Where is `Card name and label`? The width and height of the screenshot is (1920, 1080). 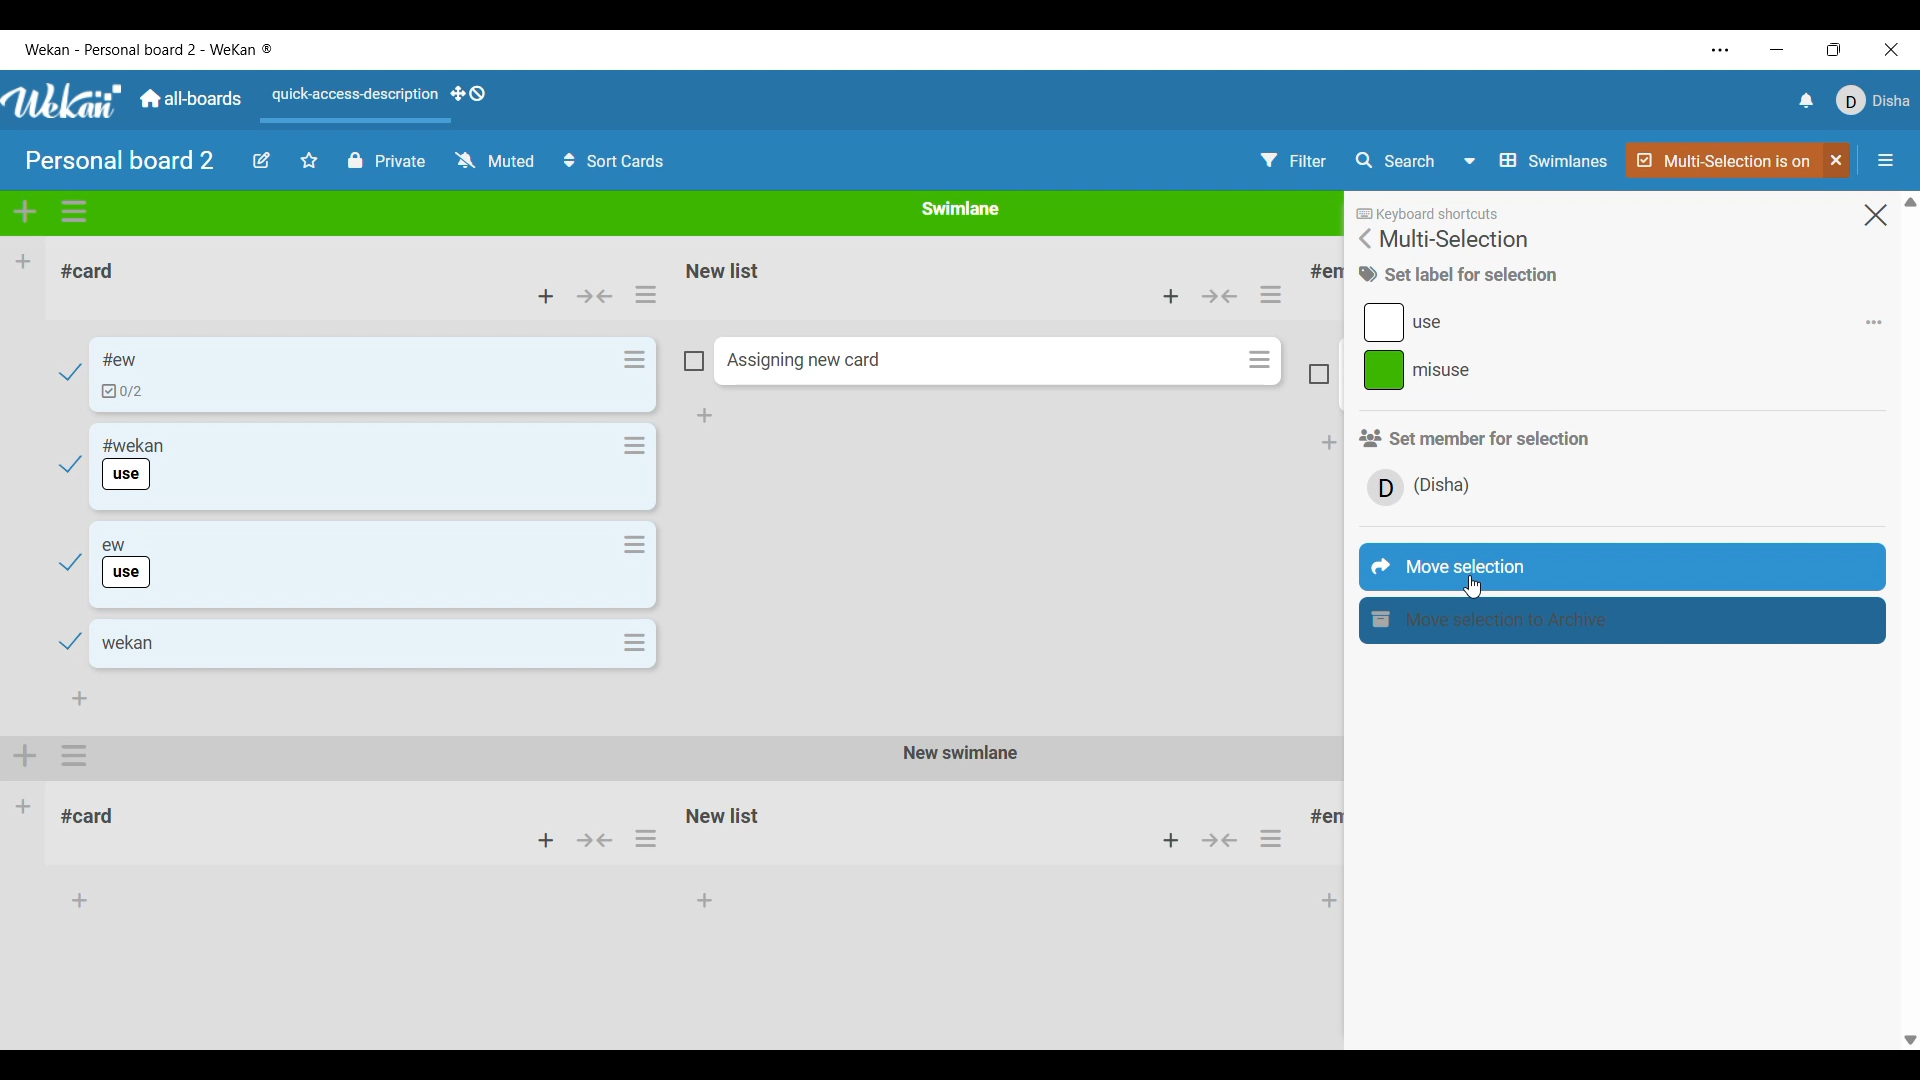
Card name and label is located at coordinates (142, 463).